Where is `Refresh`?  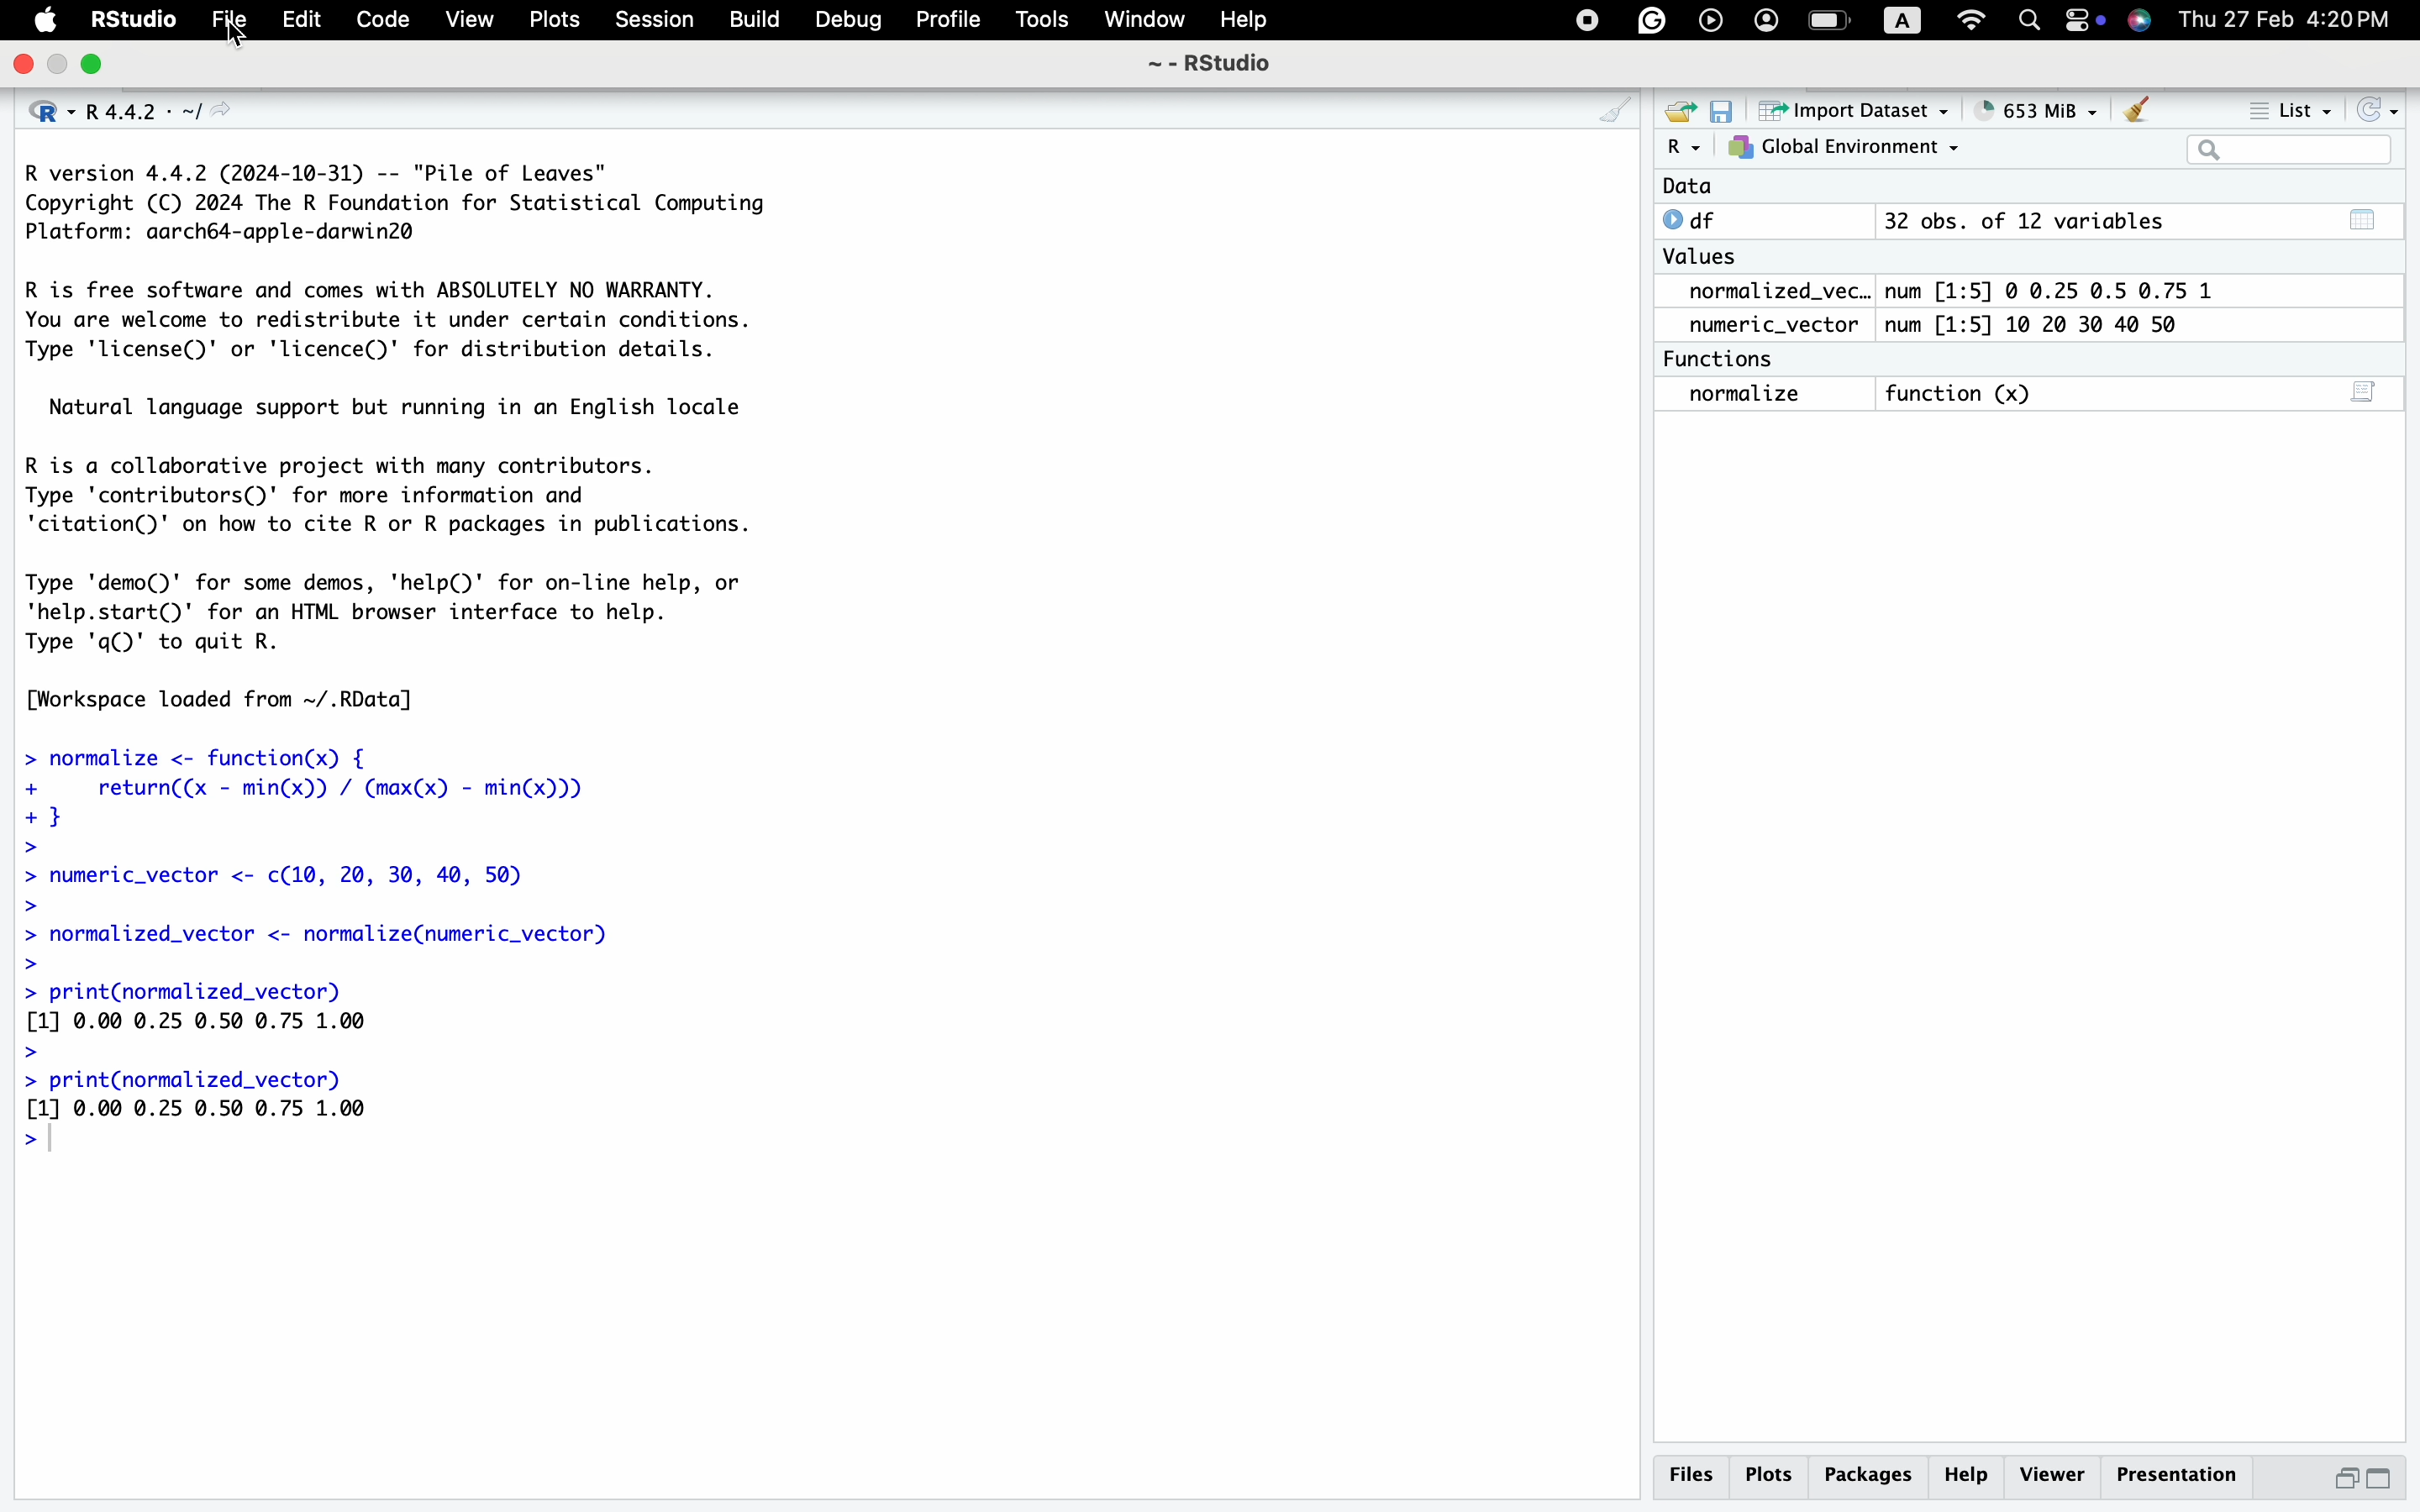 Refresh is located at coordinates (2380, 110).